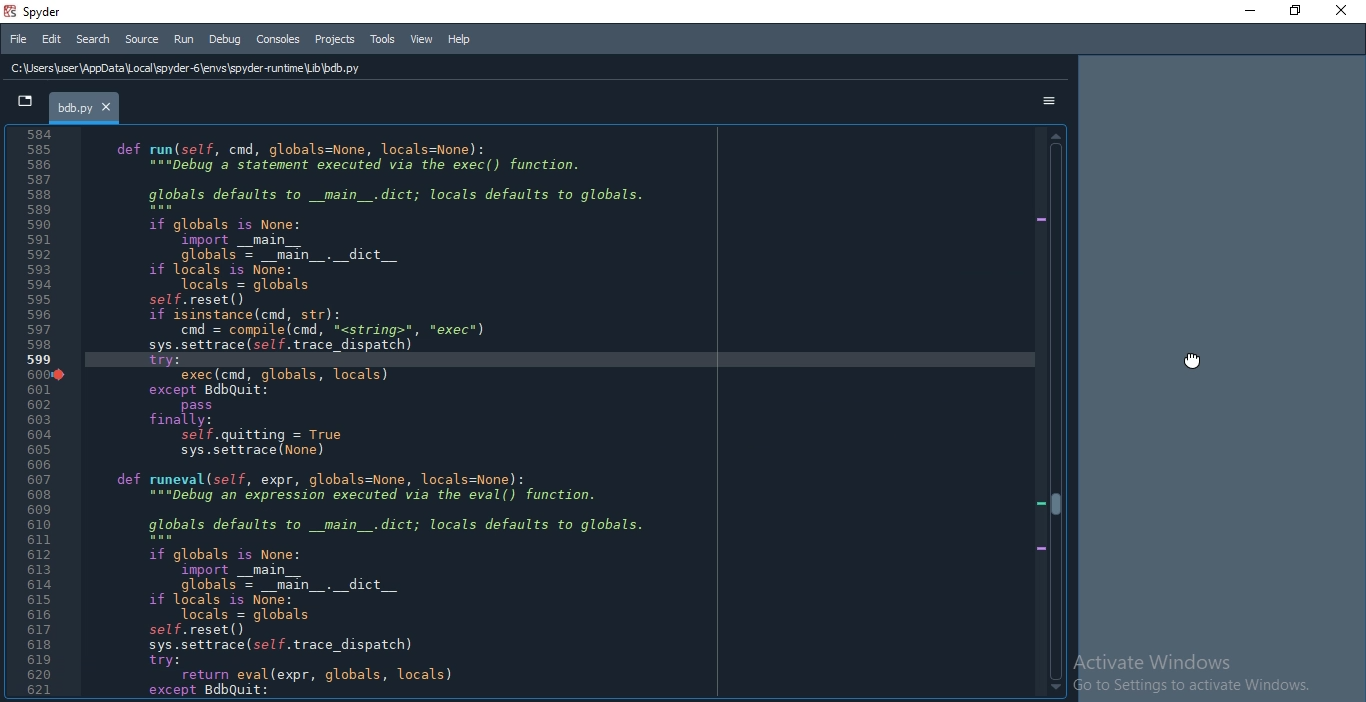 Image resolution: width=1366 pixels, height=702 pixels. What do you see at coordinates (463, 40) in the screenshot?
I see `Help` at bounding box center [463, 40].